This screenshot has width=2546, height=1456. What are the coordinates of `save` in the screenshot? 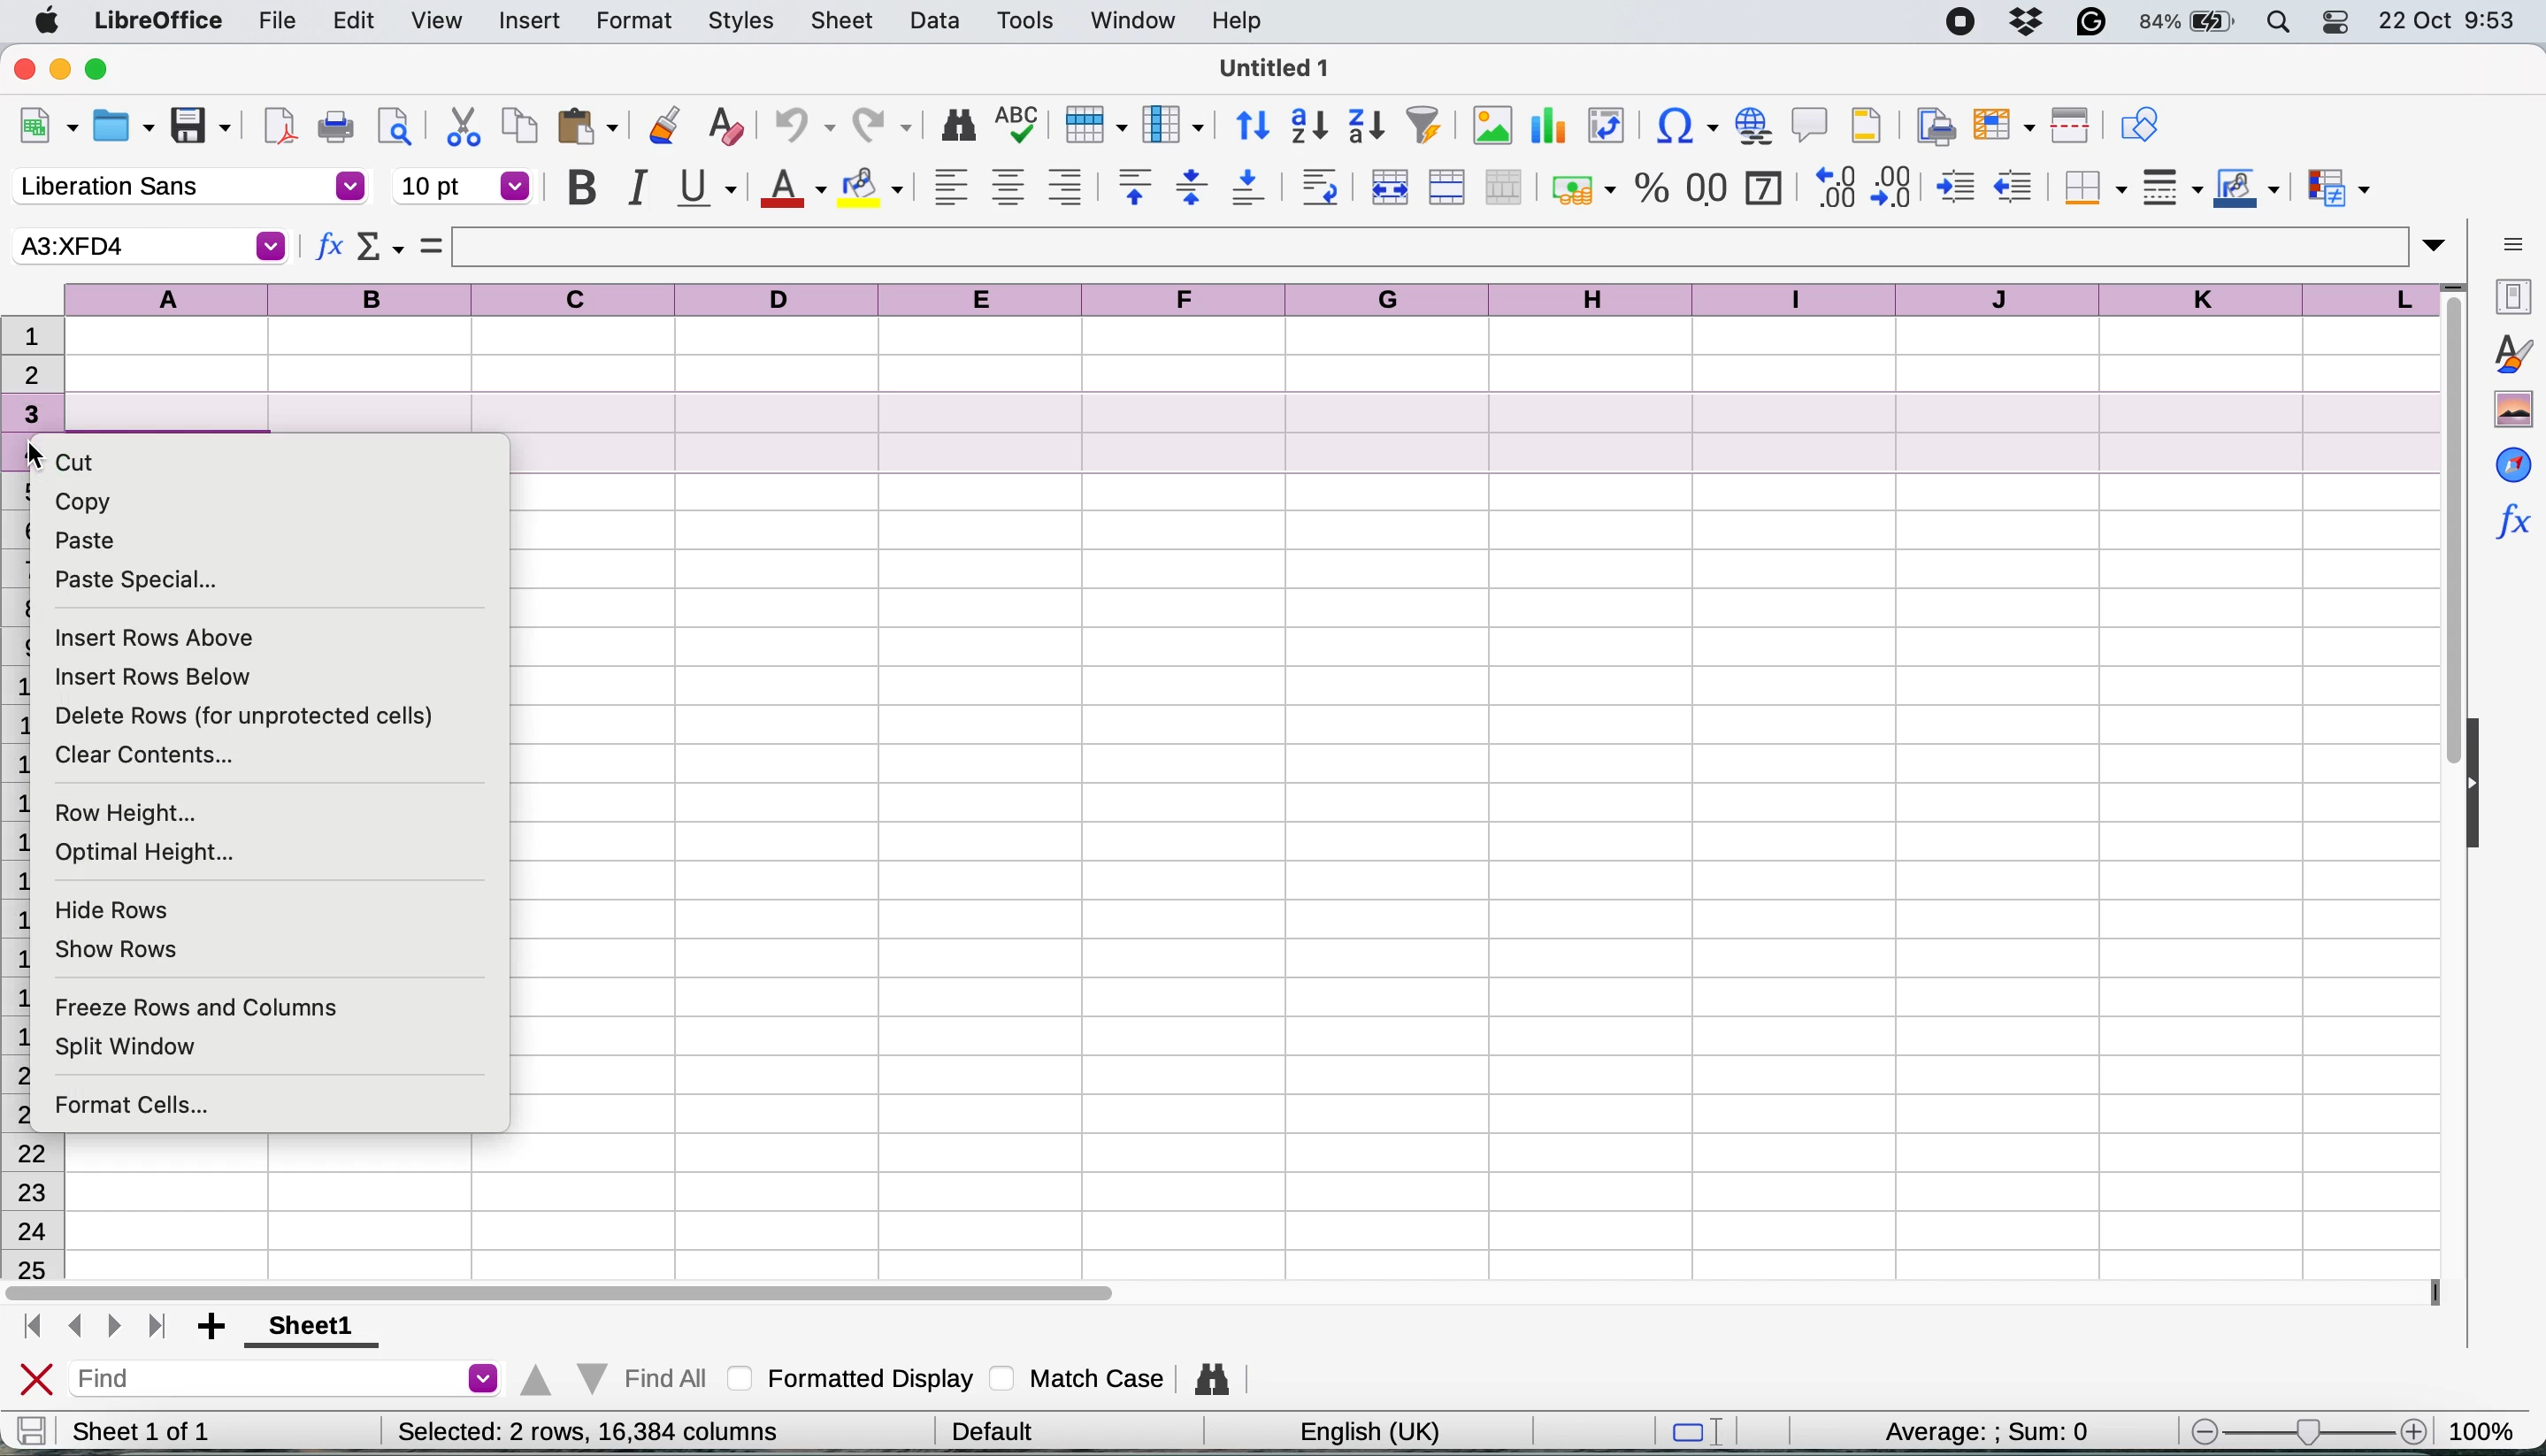 It's located at (203, 127).